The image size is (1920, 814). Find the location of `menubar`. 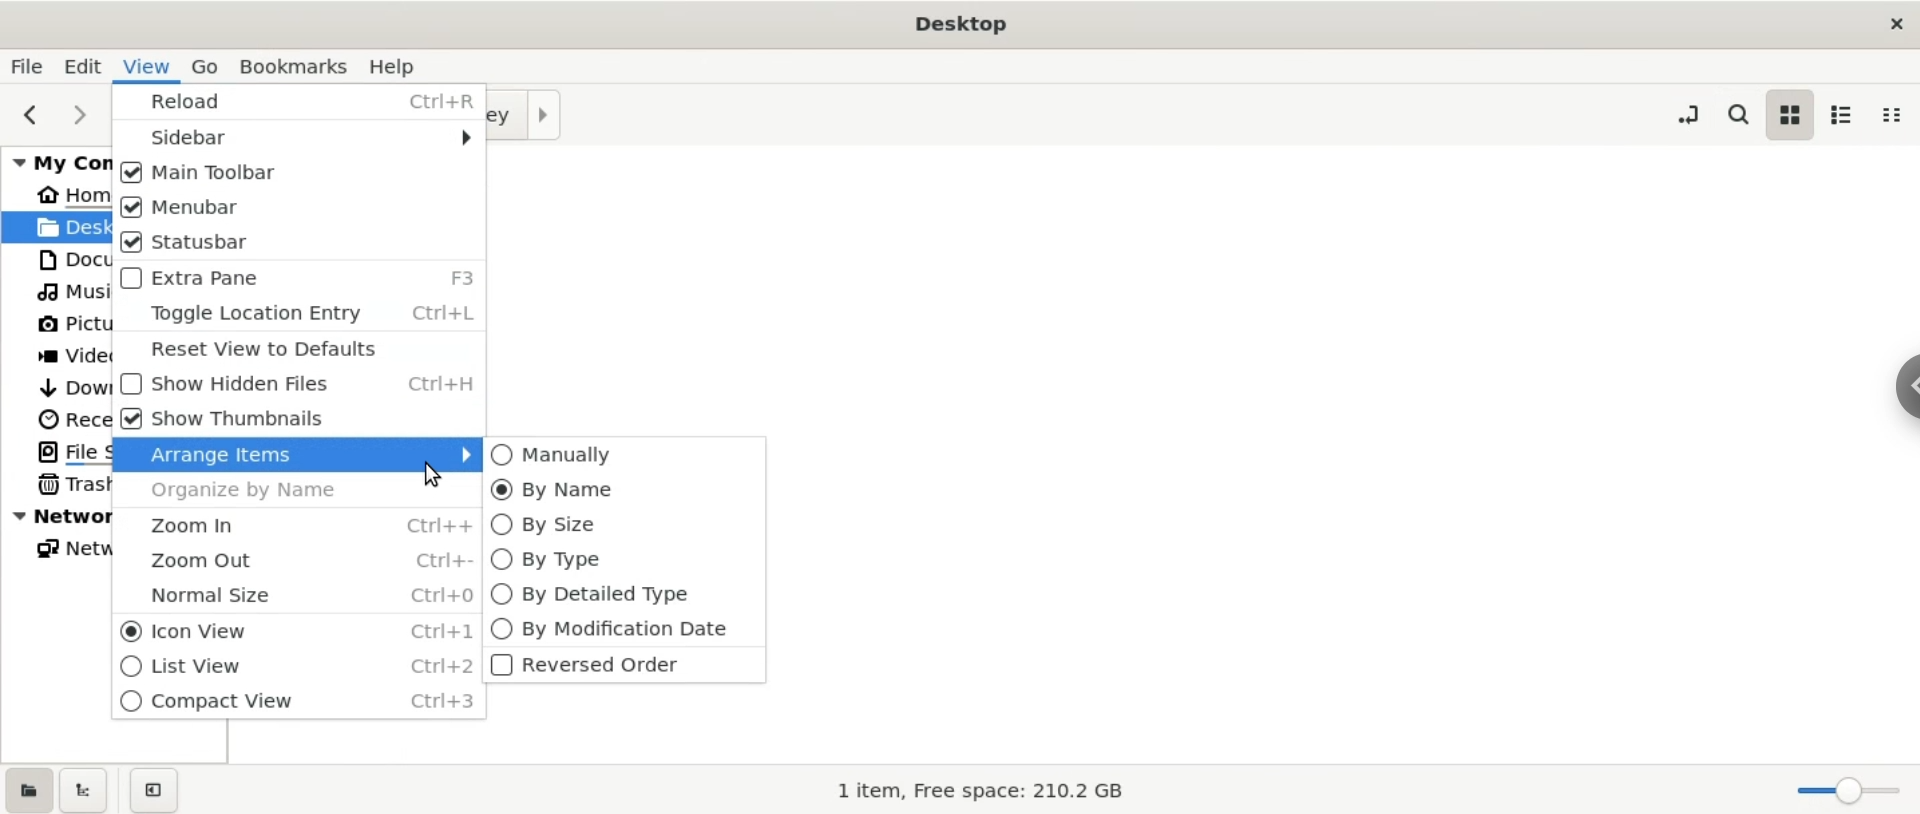

menubar is located at coordinates (297, 209).